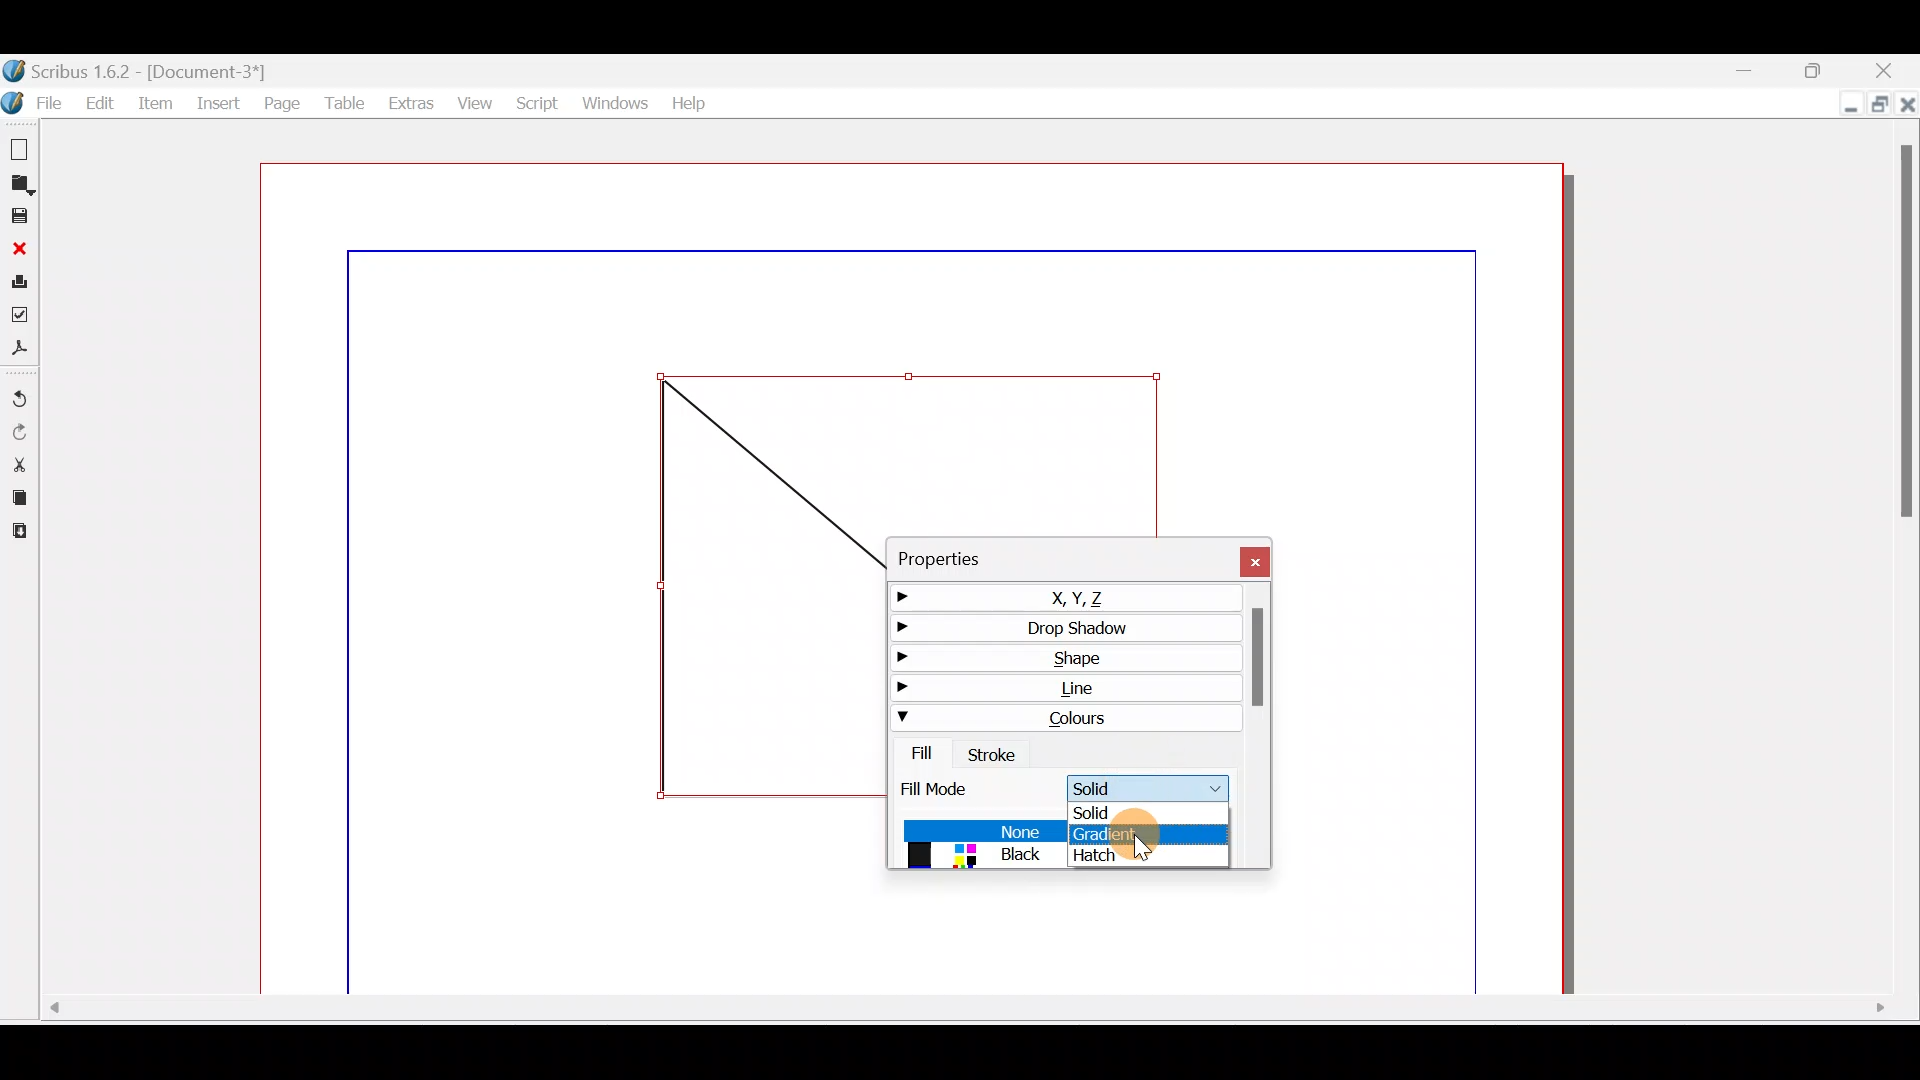  Describe the element at coordinates (22, 392) in the screenshot. I see `Undo` at that location.